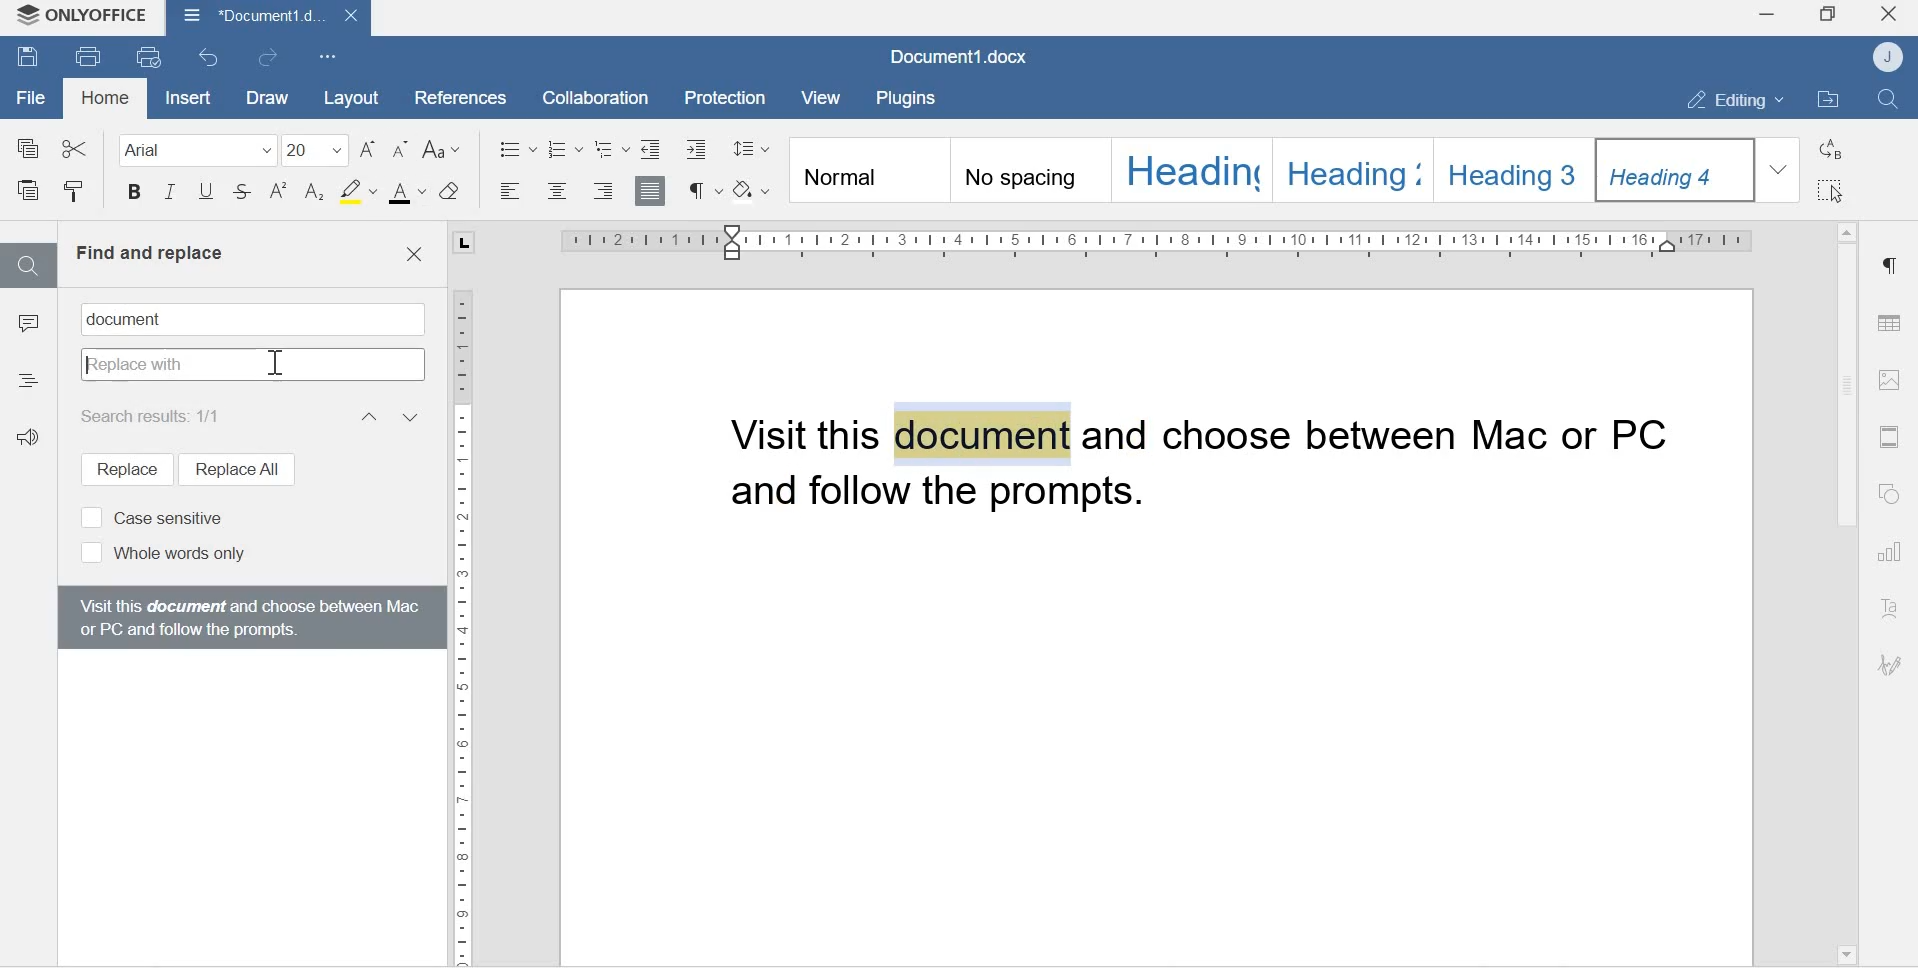  Describe the element at coordinates (727, 96) in the screenshot. I see `Protection` at that location.